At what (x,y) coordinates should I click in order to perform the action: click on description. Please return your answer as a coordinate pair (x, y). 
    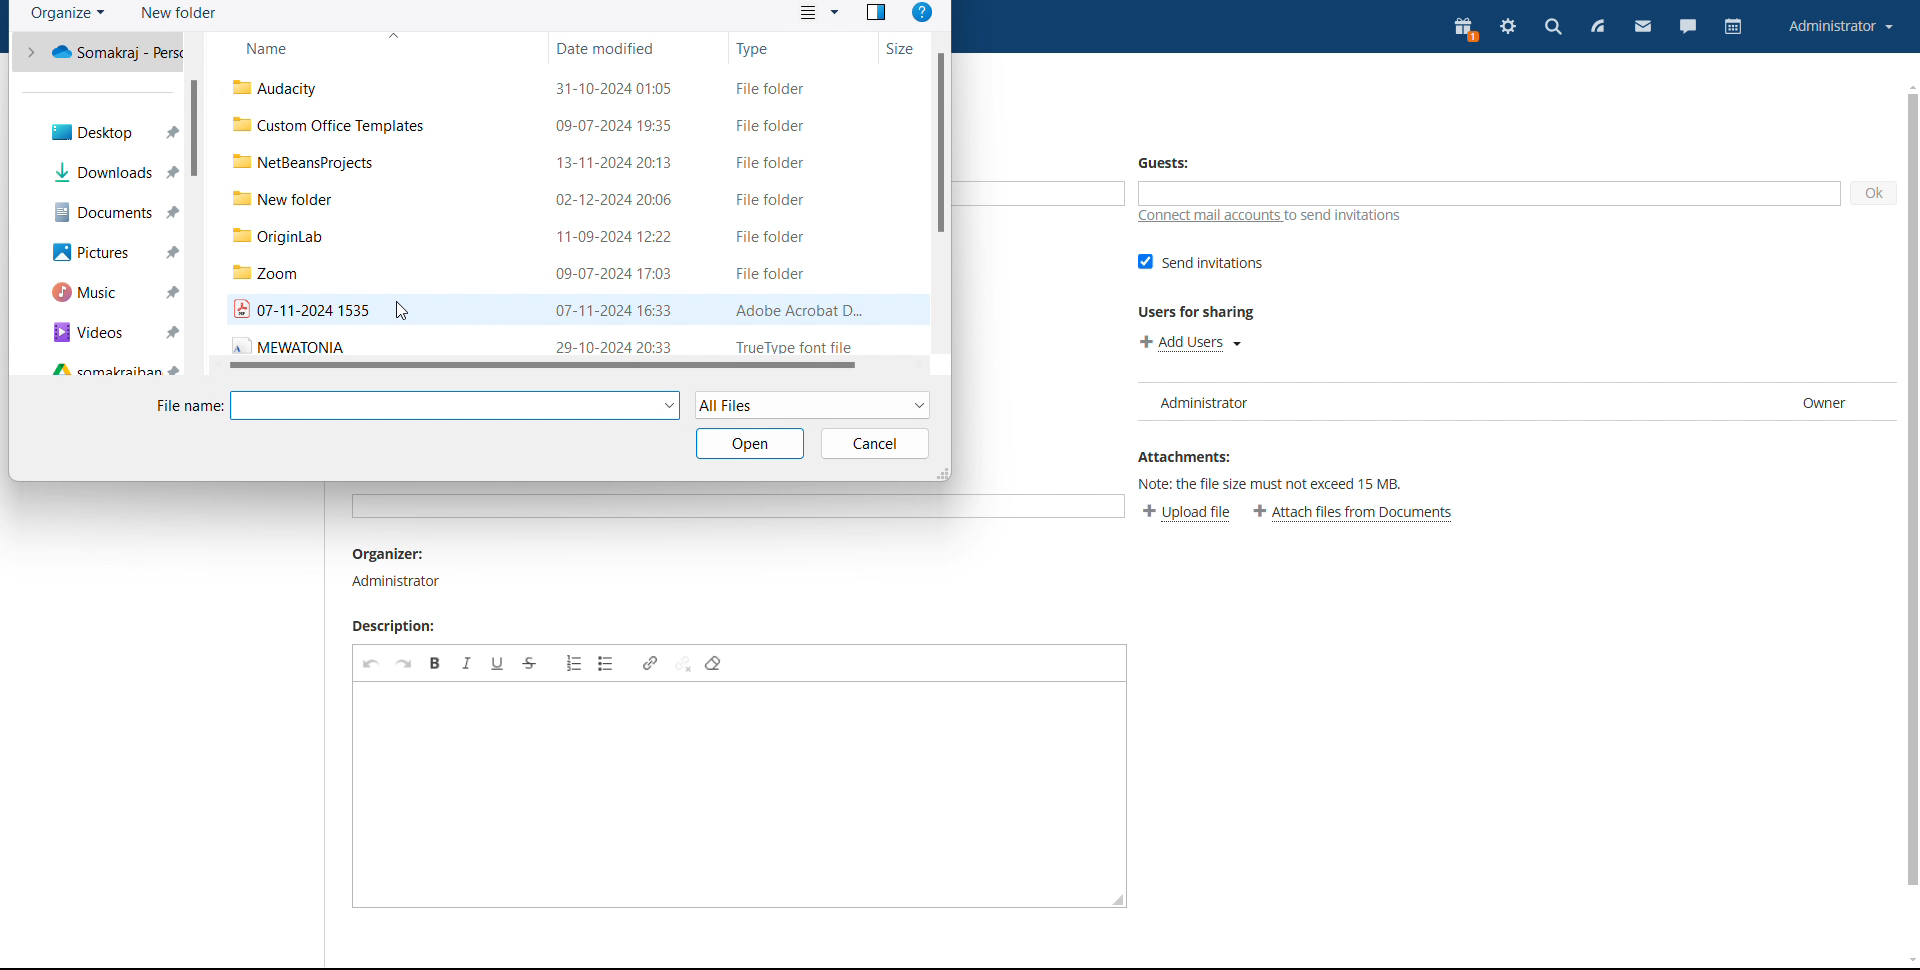
    Looking at the image, I should click on (398, 627).